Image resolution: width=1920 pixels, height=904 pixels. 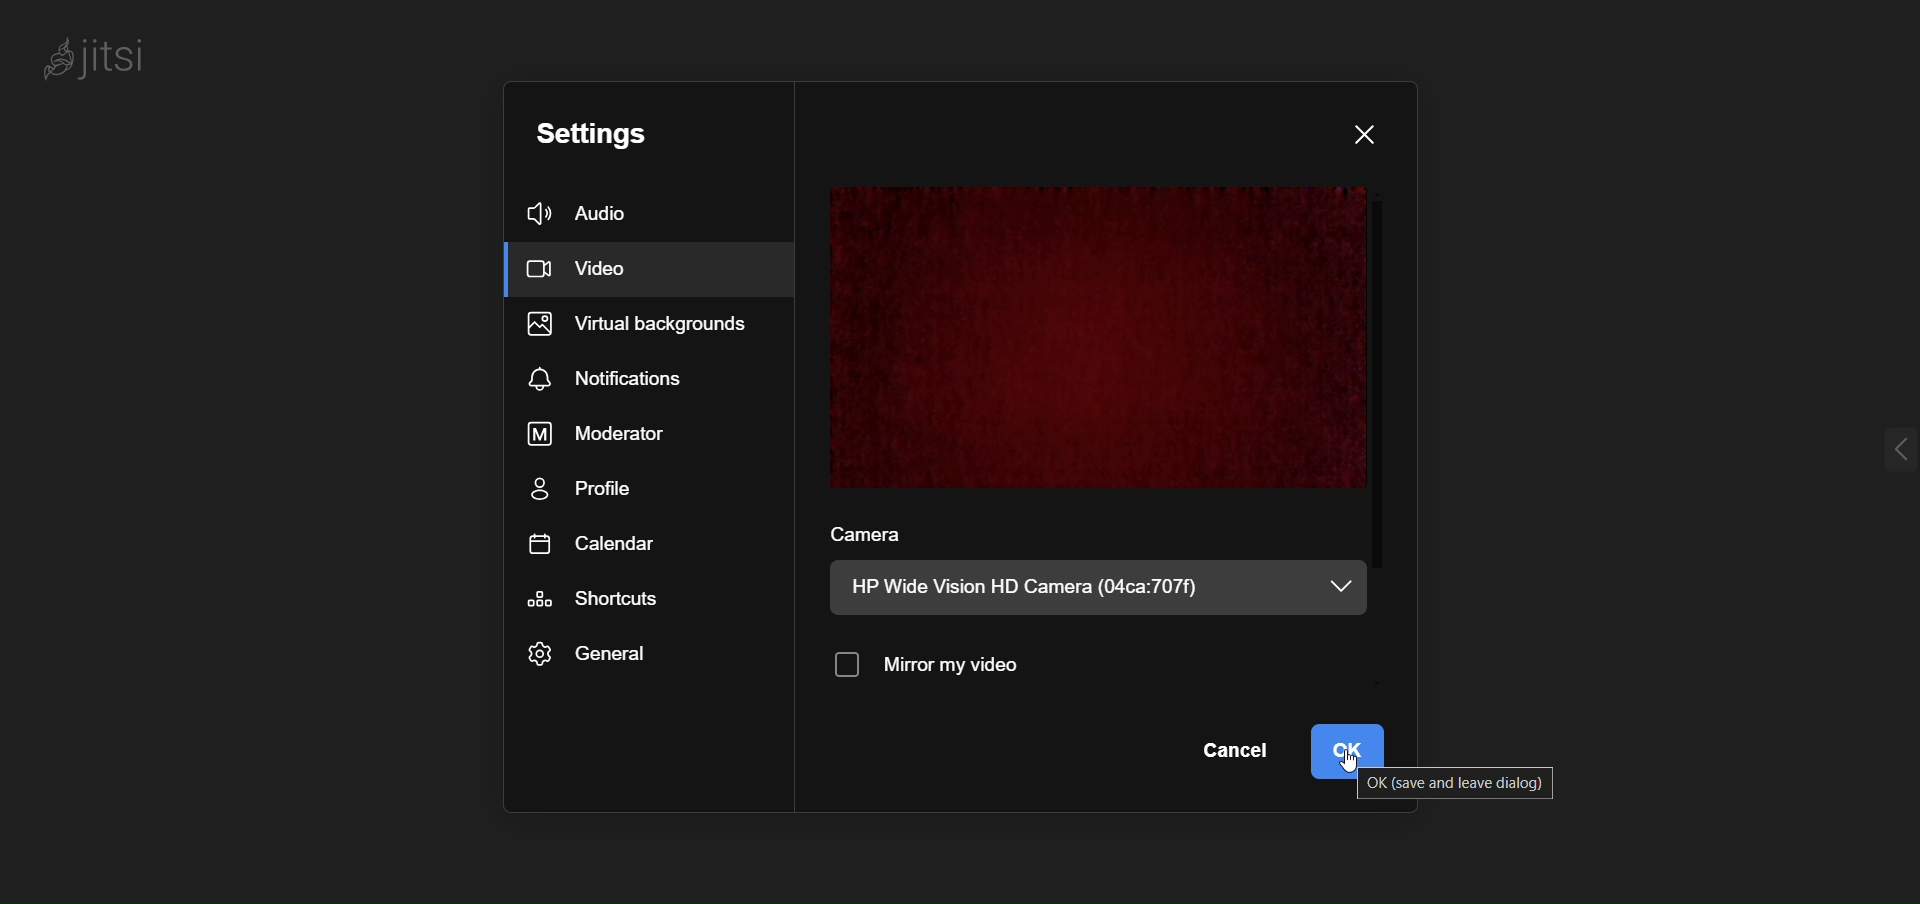 I want to click on shortcut, so click(x=605, y=599).